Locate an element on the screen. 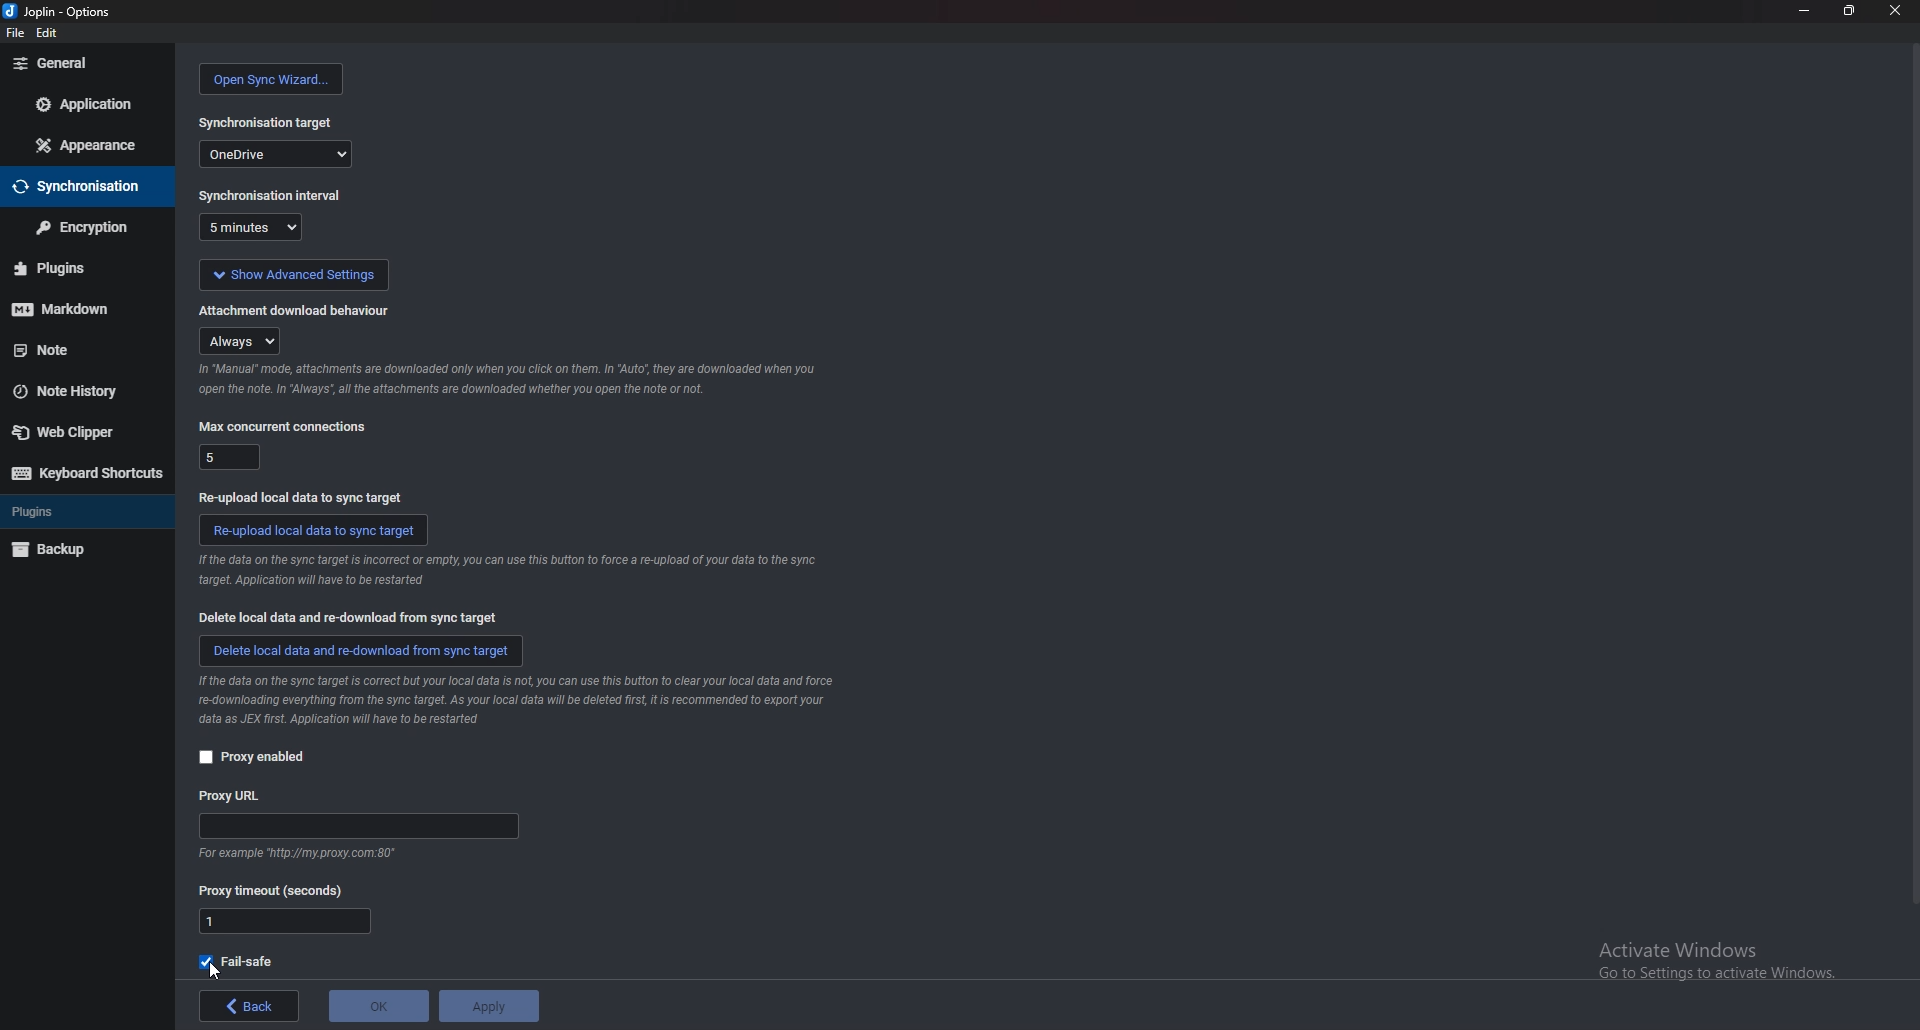 This screenshot has height=1030, width=1920. application is located at coordinates (84, 103).